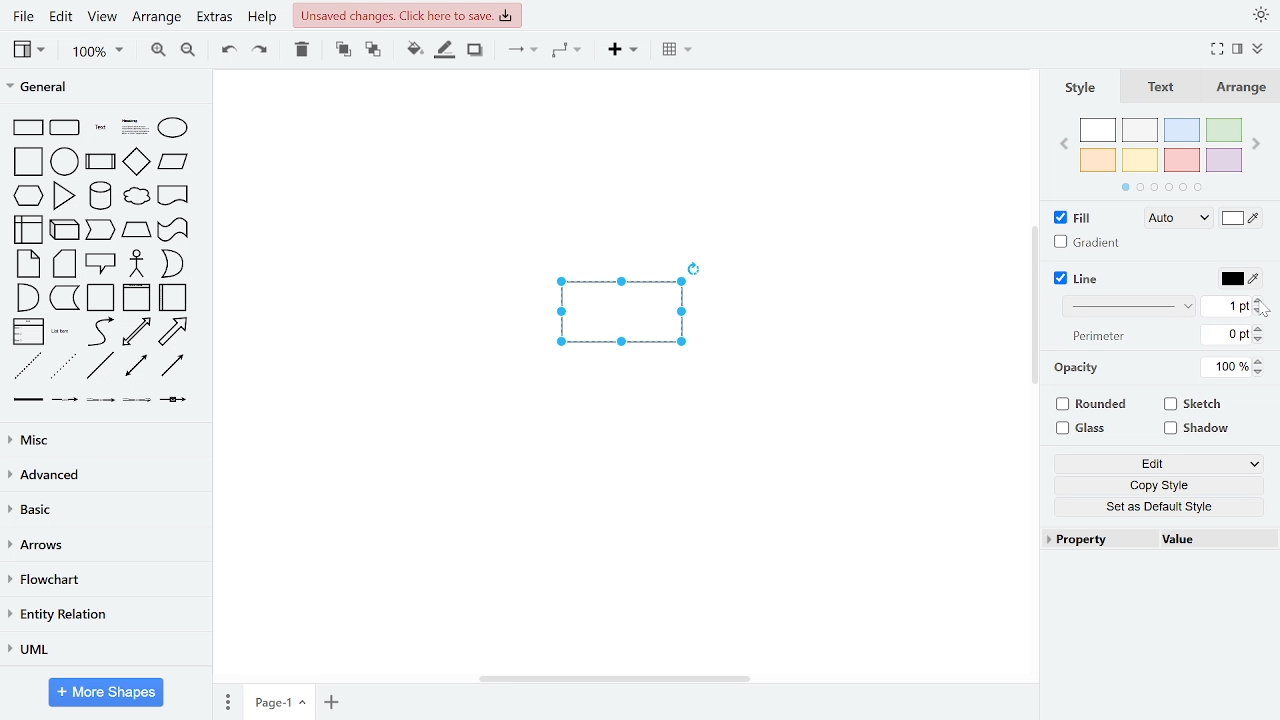 Image resolution: width=1280 pixels, height=720 pixels. What do you see at coordinates (102, 441) in the screenshot?
I see `misc` at bounding box center [102, 441].